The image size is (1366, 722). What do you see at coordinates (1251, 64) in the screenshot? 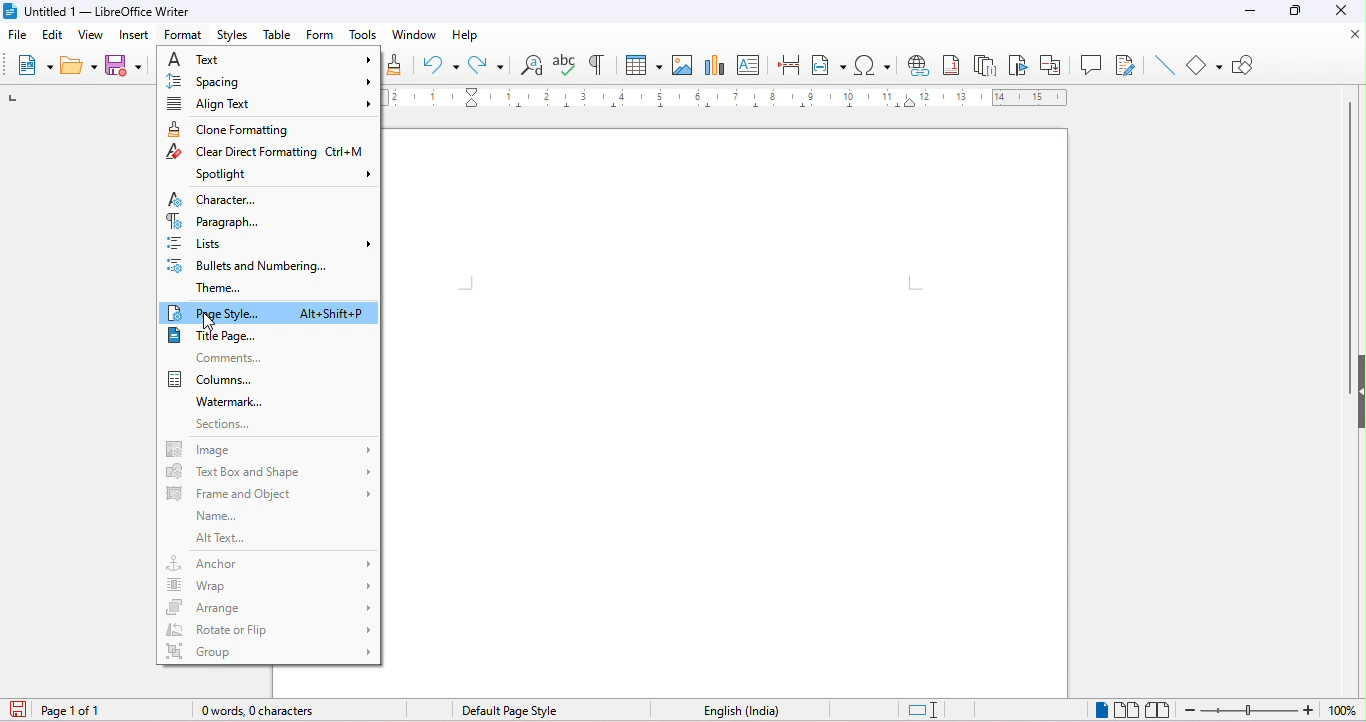
I see `show draw functions` at bounding box center [1251, 64].